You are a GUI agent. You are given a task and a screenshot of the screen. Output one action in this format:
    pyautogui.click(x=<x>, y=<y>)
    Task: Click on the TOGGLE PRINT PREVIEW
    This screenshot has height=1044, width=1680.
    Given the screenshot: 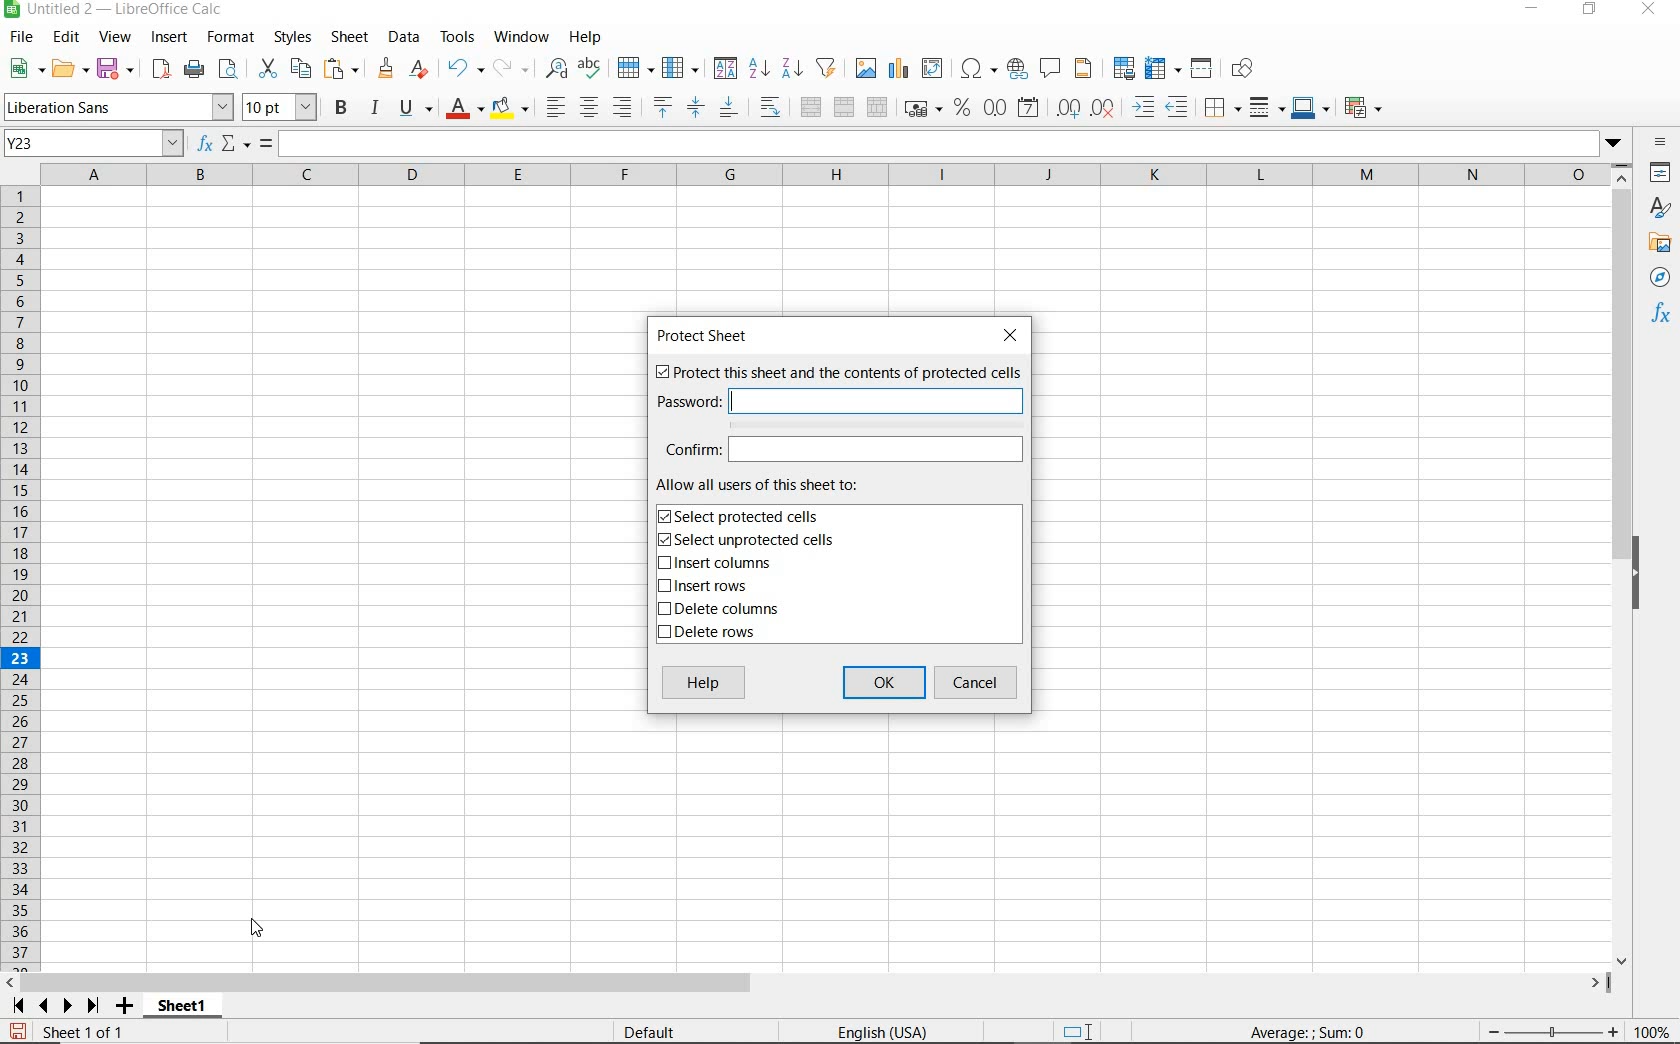 What is the action you would take?
    pyautogui.click(x=231, y=69)
    